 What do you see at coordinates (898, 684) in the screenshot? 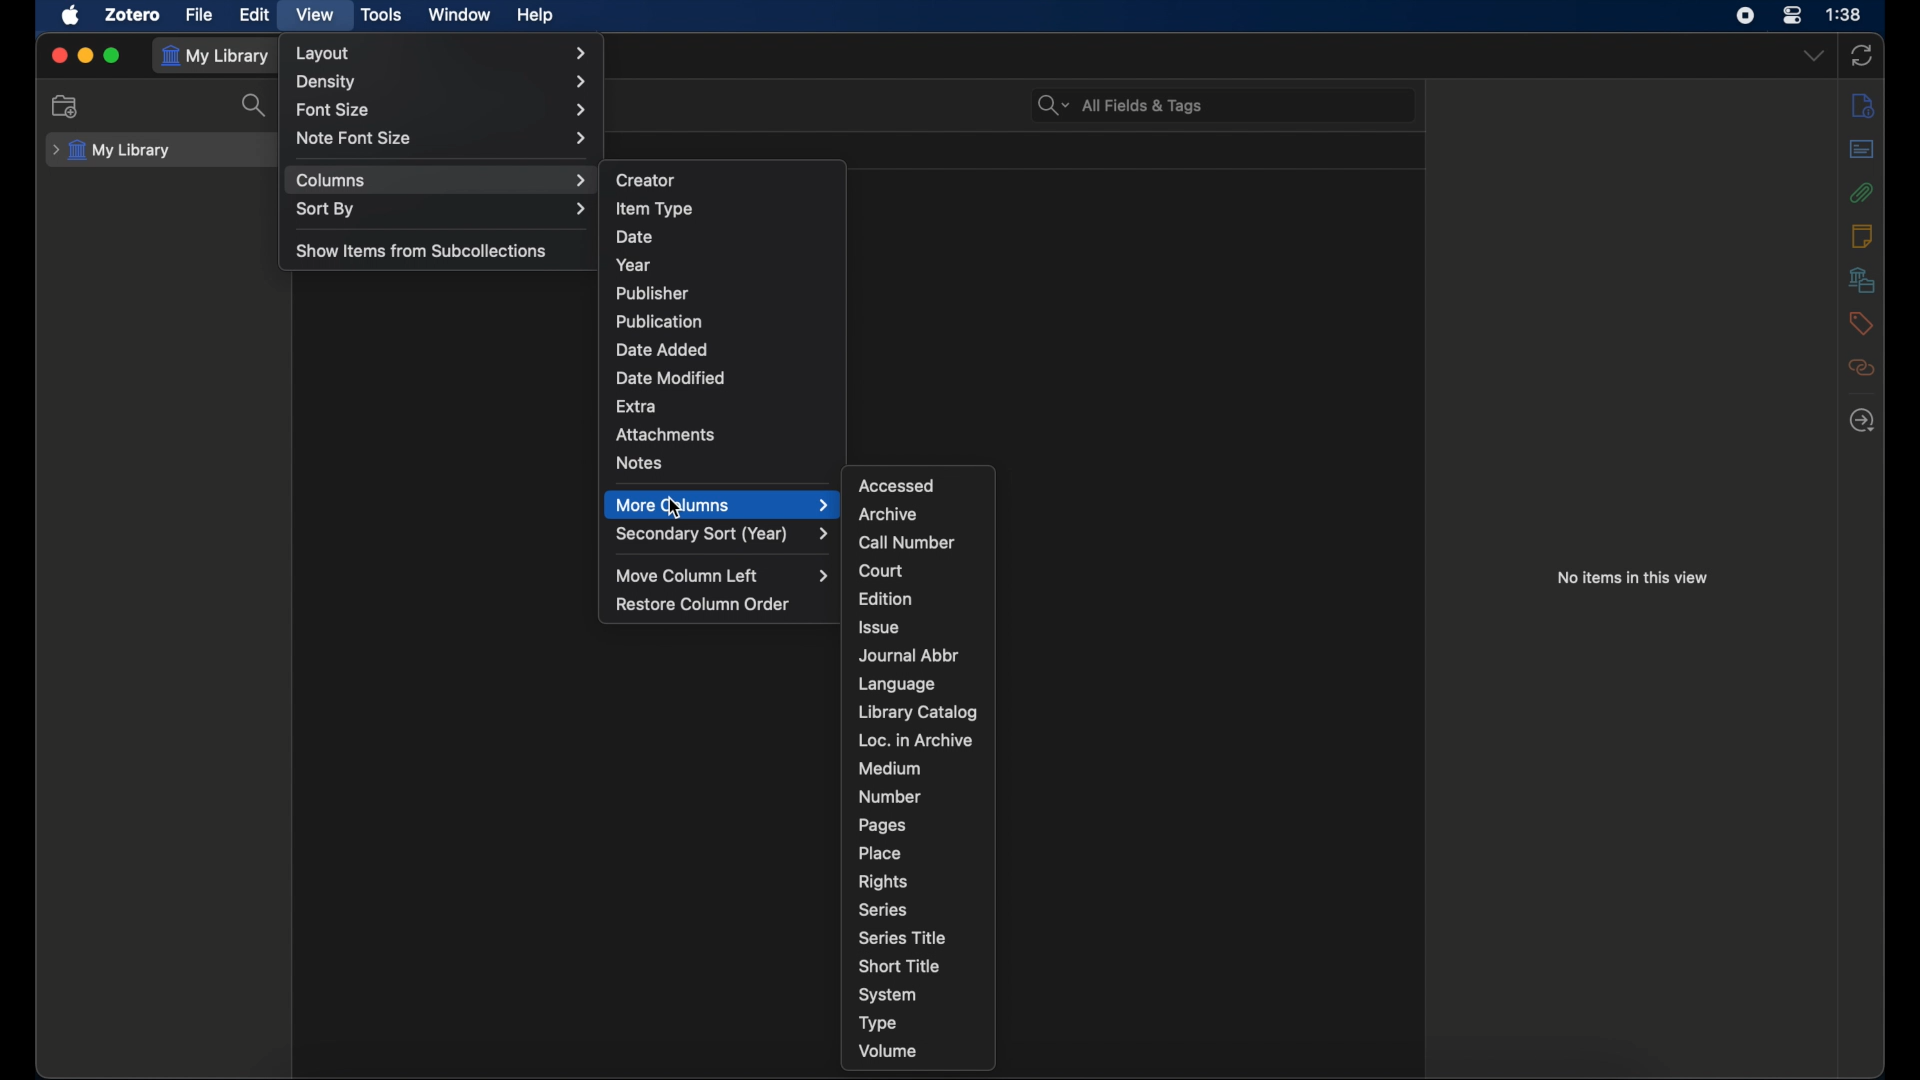
I see `language` at bounding box center [898, 684].